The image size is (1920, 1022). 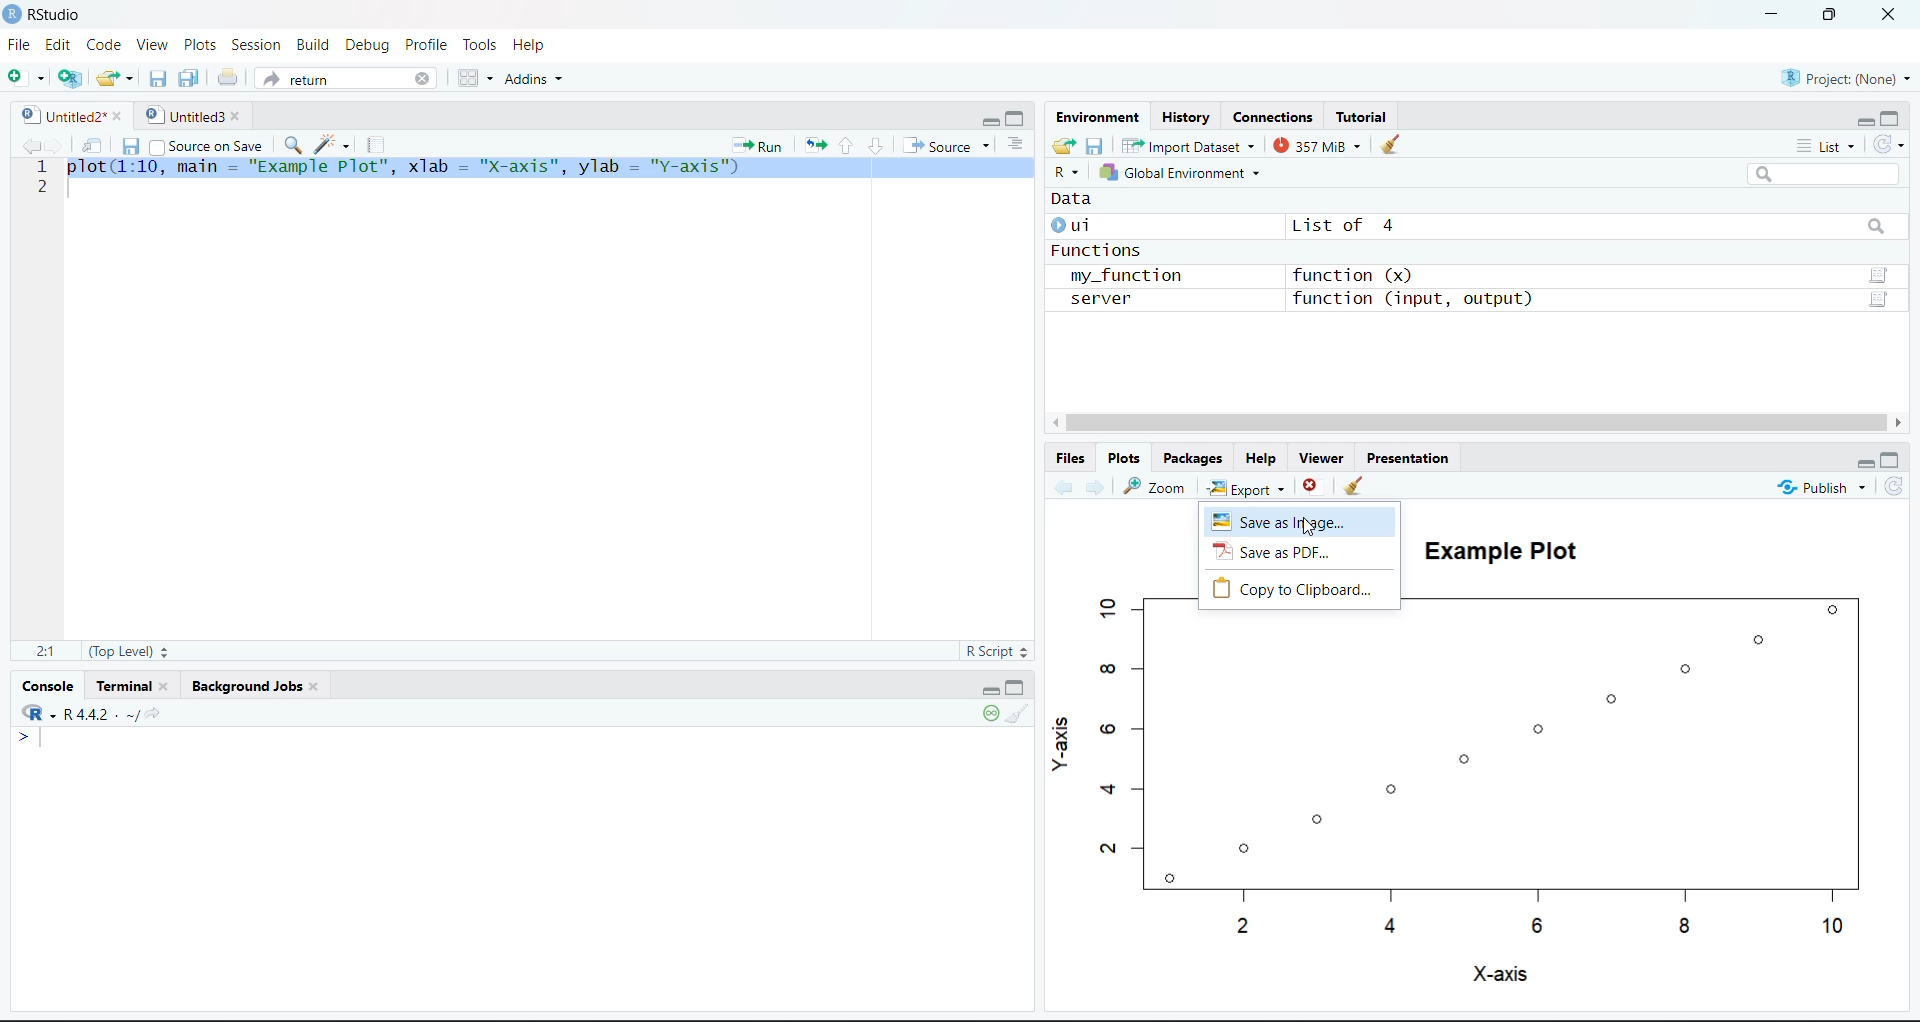 What do you see at coordinates (333, 143) in the screenshot?
I see `Code Tools` at bounding box center [333, 143].